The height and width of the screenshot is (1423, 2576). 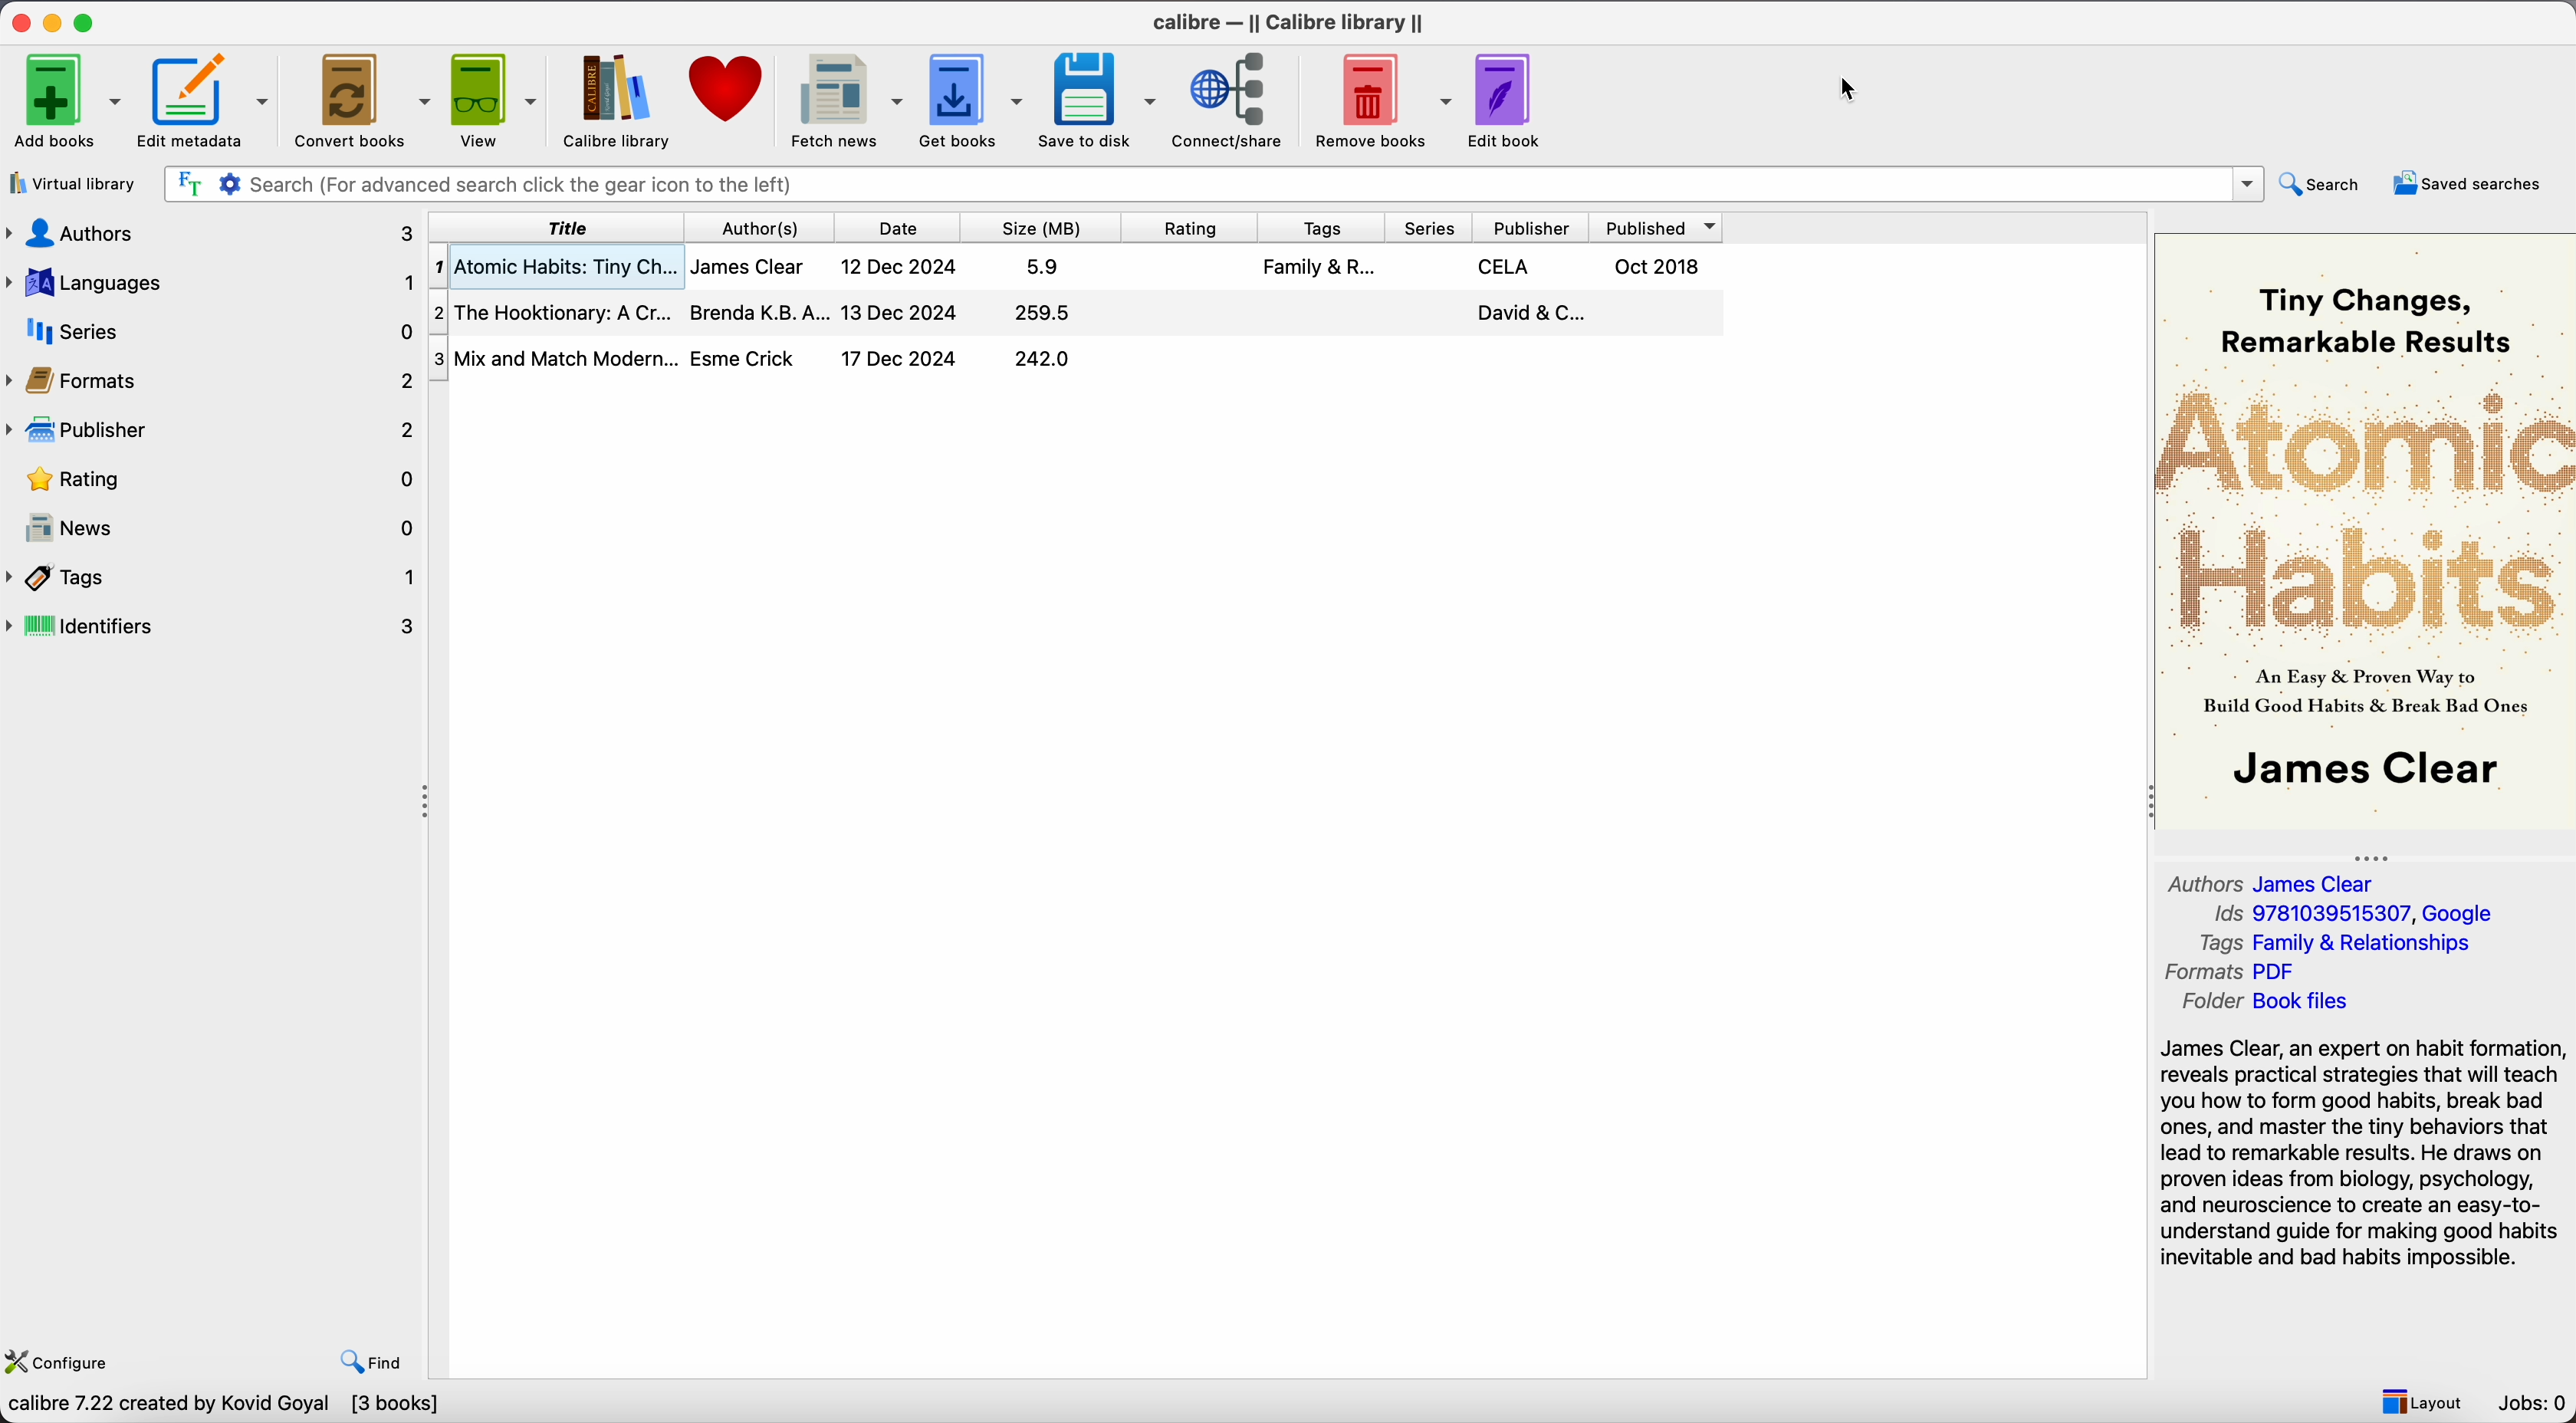 I want to click on languages, so click(x=213, y=283).